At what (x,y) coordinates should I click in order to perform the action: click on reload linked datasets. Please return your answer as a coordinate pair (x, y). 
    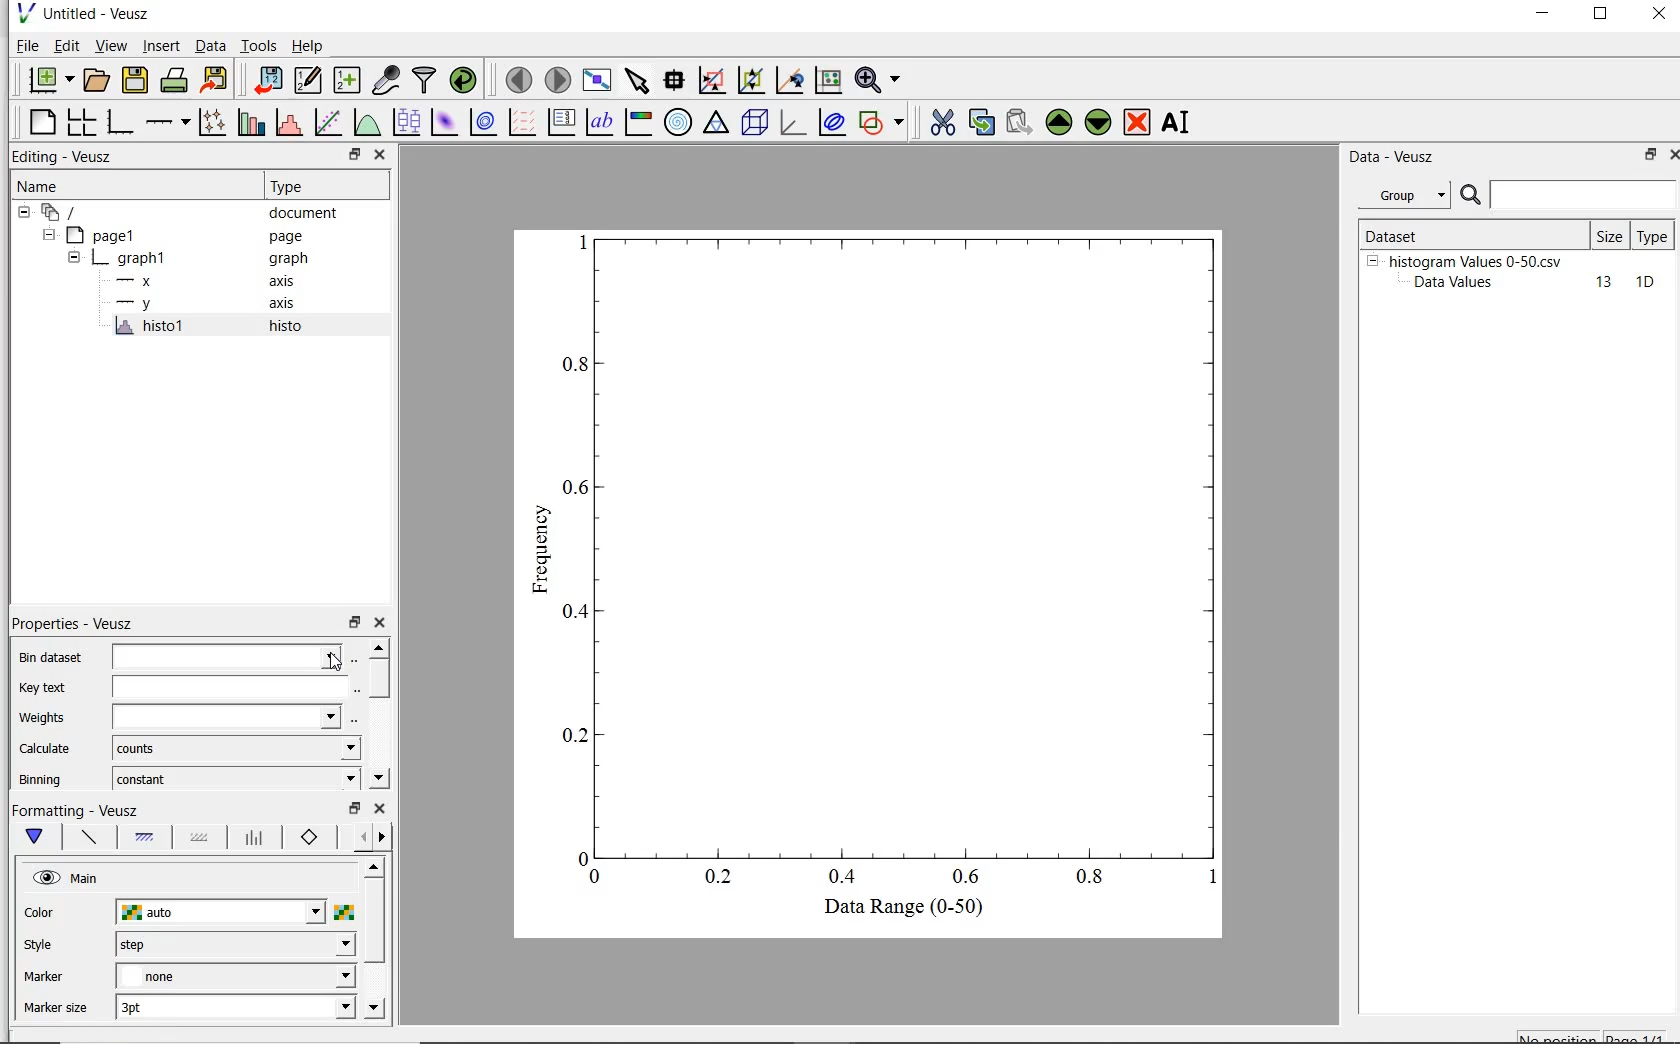
    Looking at the image, I should click on (467, 80).